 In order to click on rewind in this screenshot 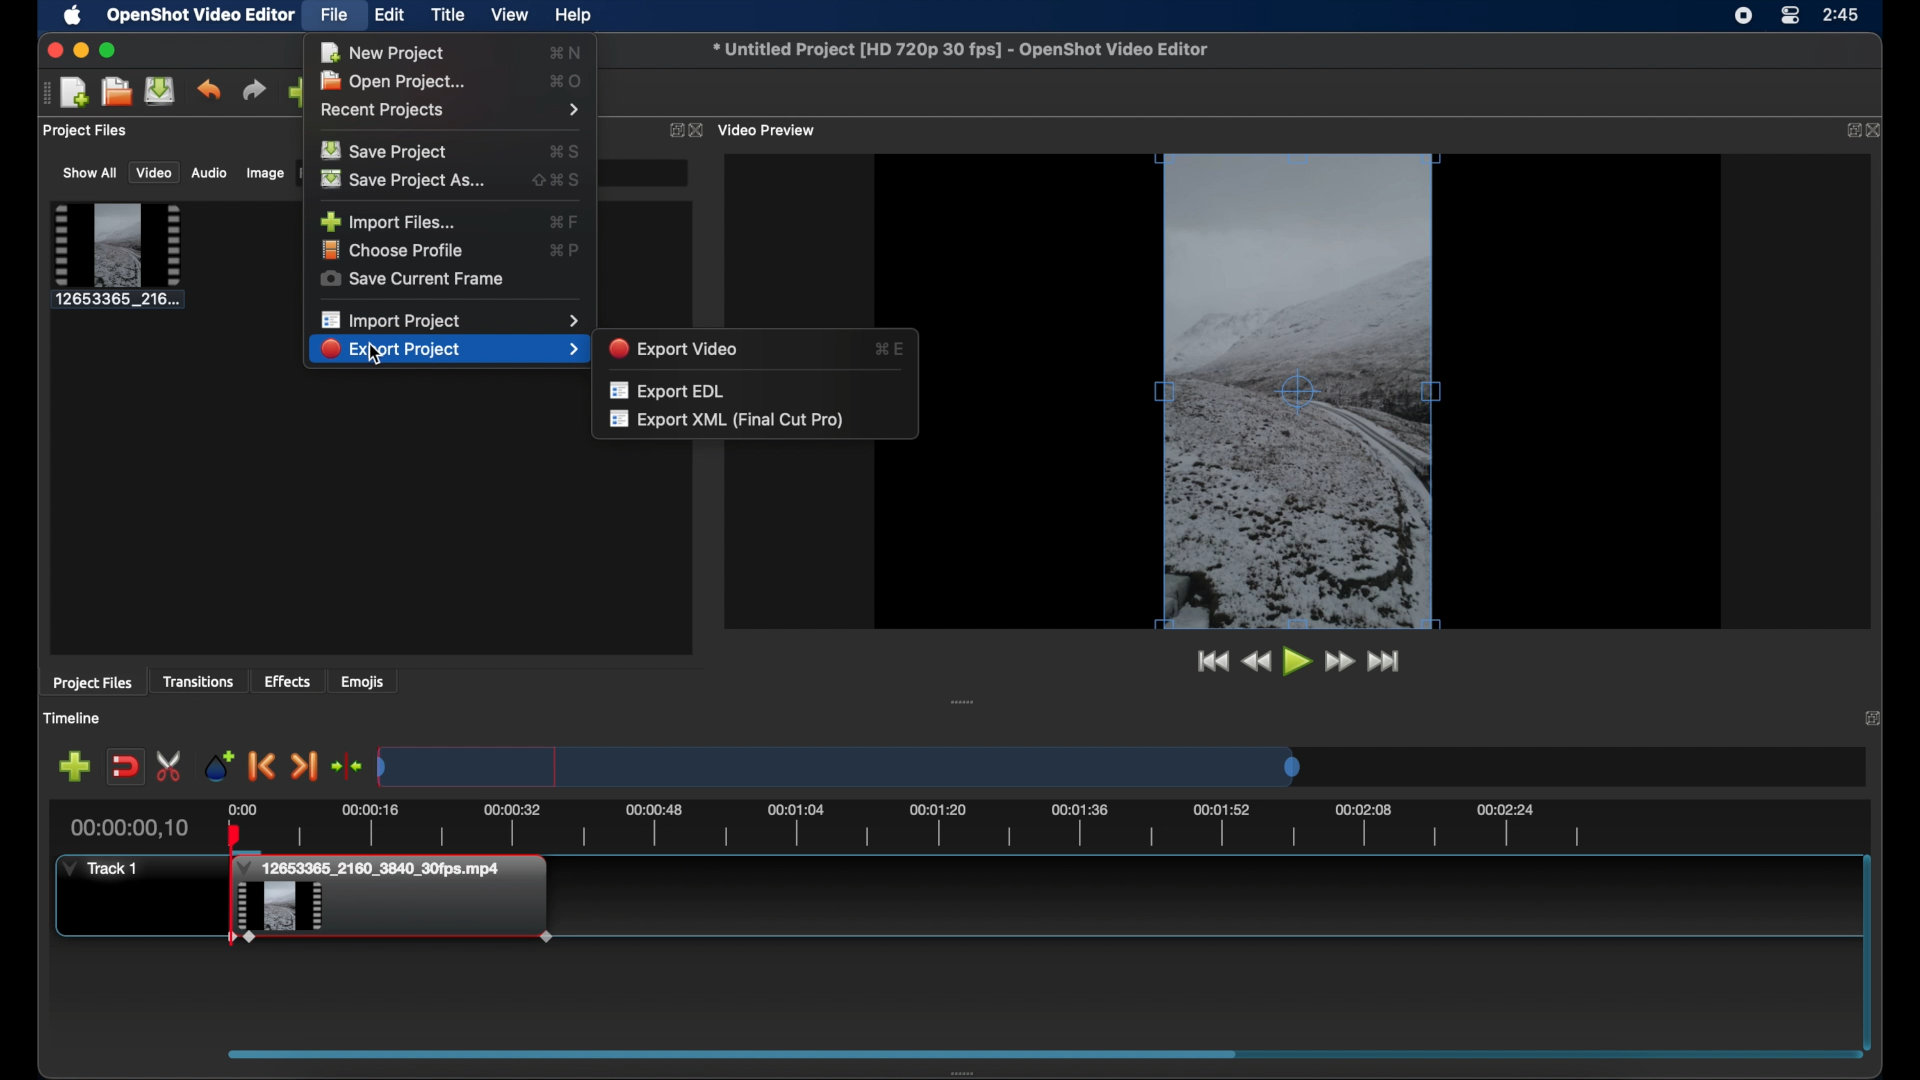, I will do `click(1257, 661)`.